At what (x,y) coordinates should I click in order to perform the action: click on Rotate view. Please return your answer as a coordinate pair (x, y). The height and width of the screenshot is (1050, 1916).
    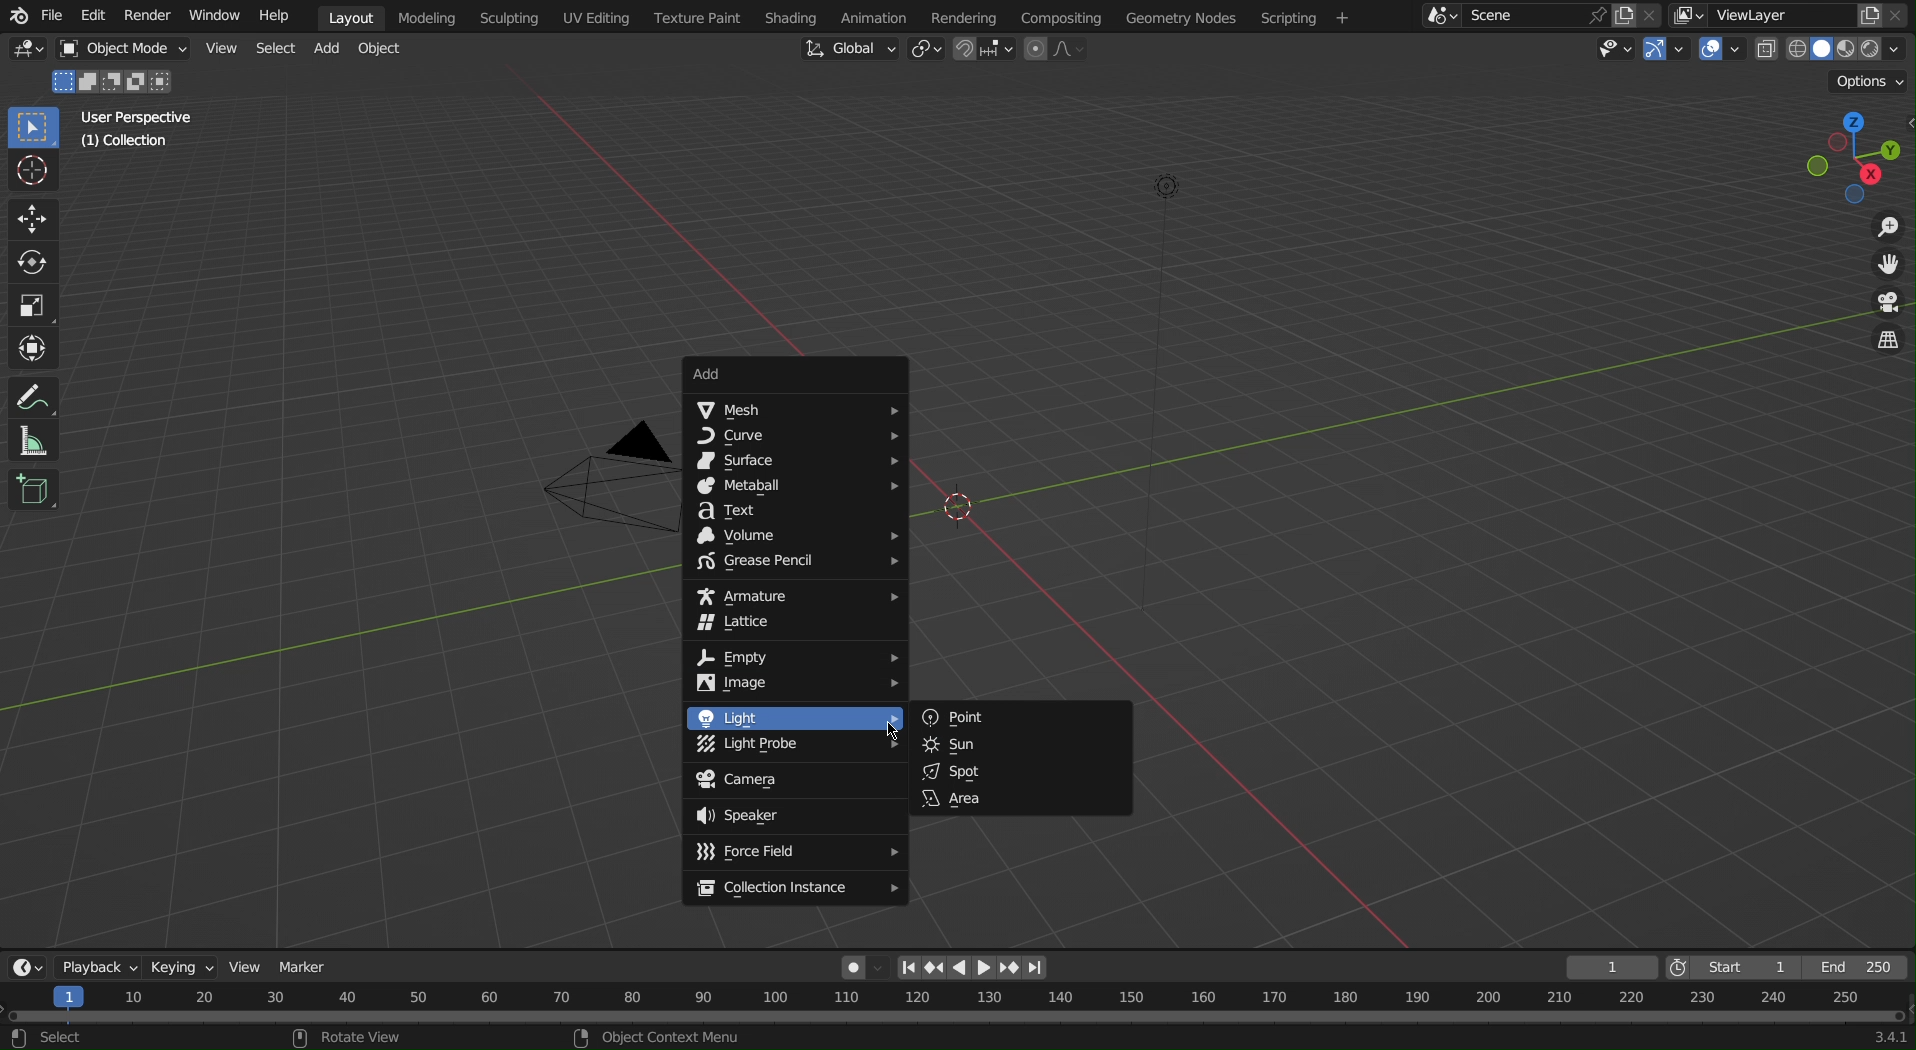
    Looking at the image, I should click on (370, 1037).